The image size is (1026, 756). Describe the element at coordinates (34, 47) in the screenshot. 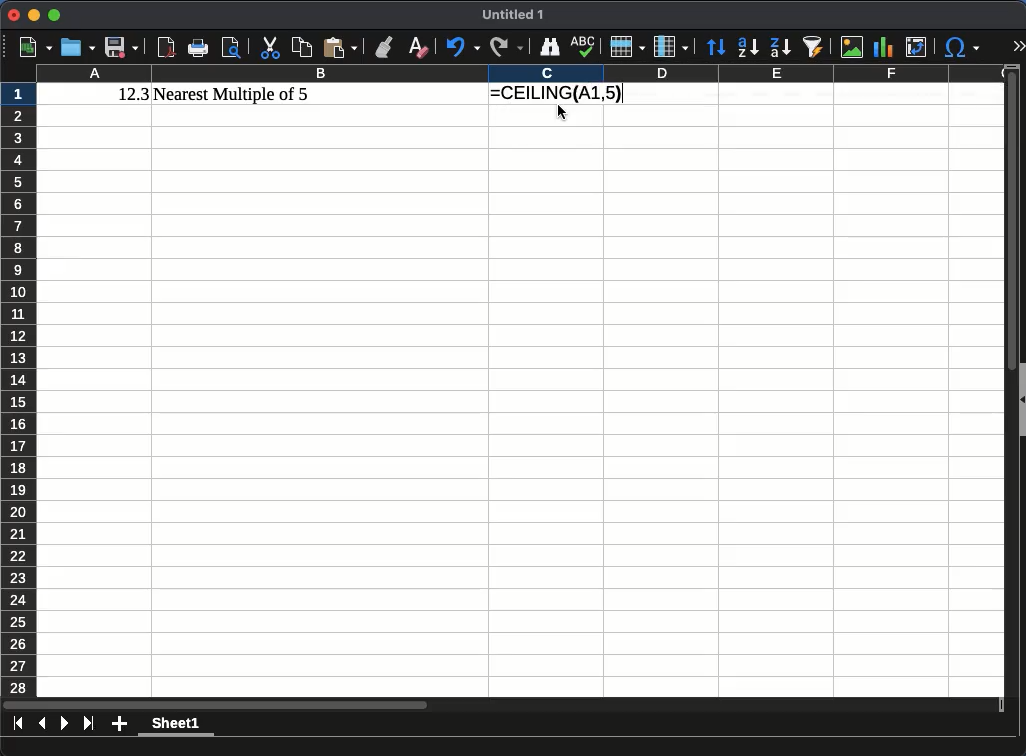

I see `new` at that location.